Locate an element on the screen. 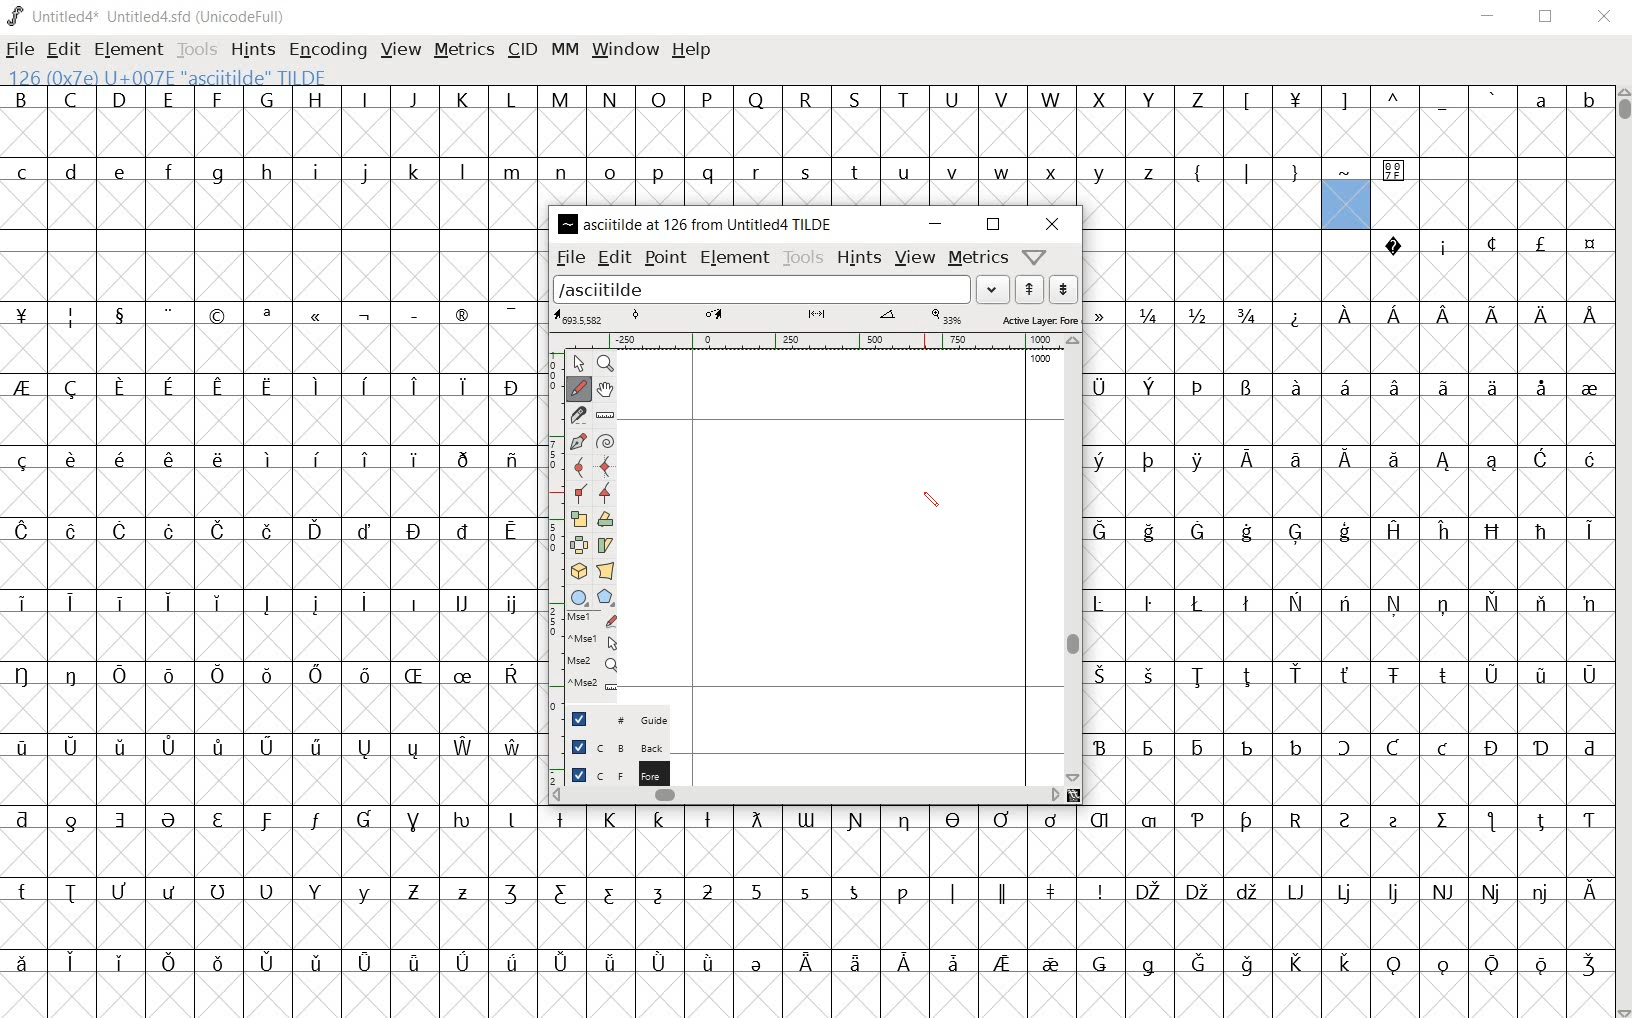  add a curve point always either horizontal or vertical is located at coordinates (606, 468).